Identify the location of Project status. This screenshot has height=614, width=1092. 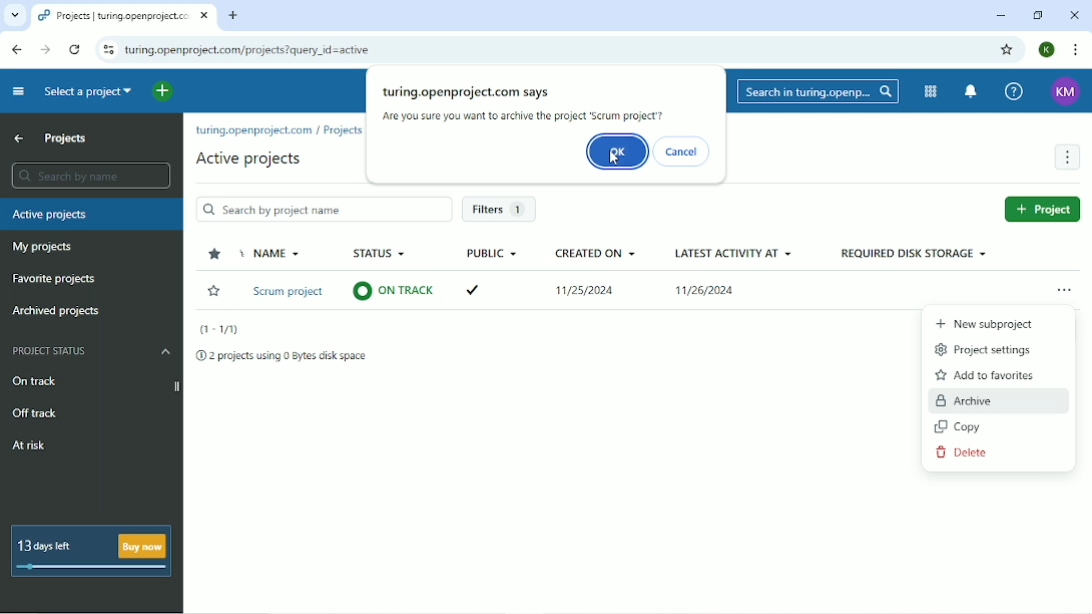
(92, 351).